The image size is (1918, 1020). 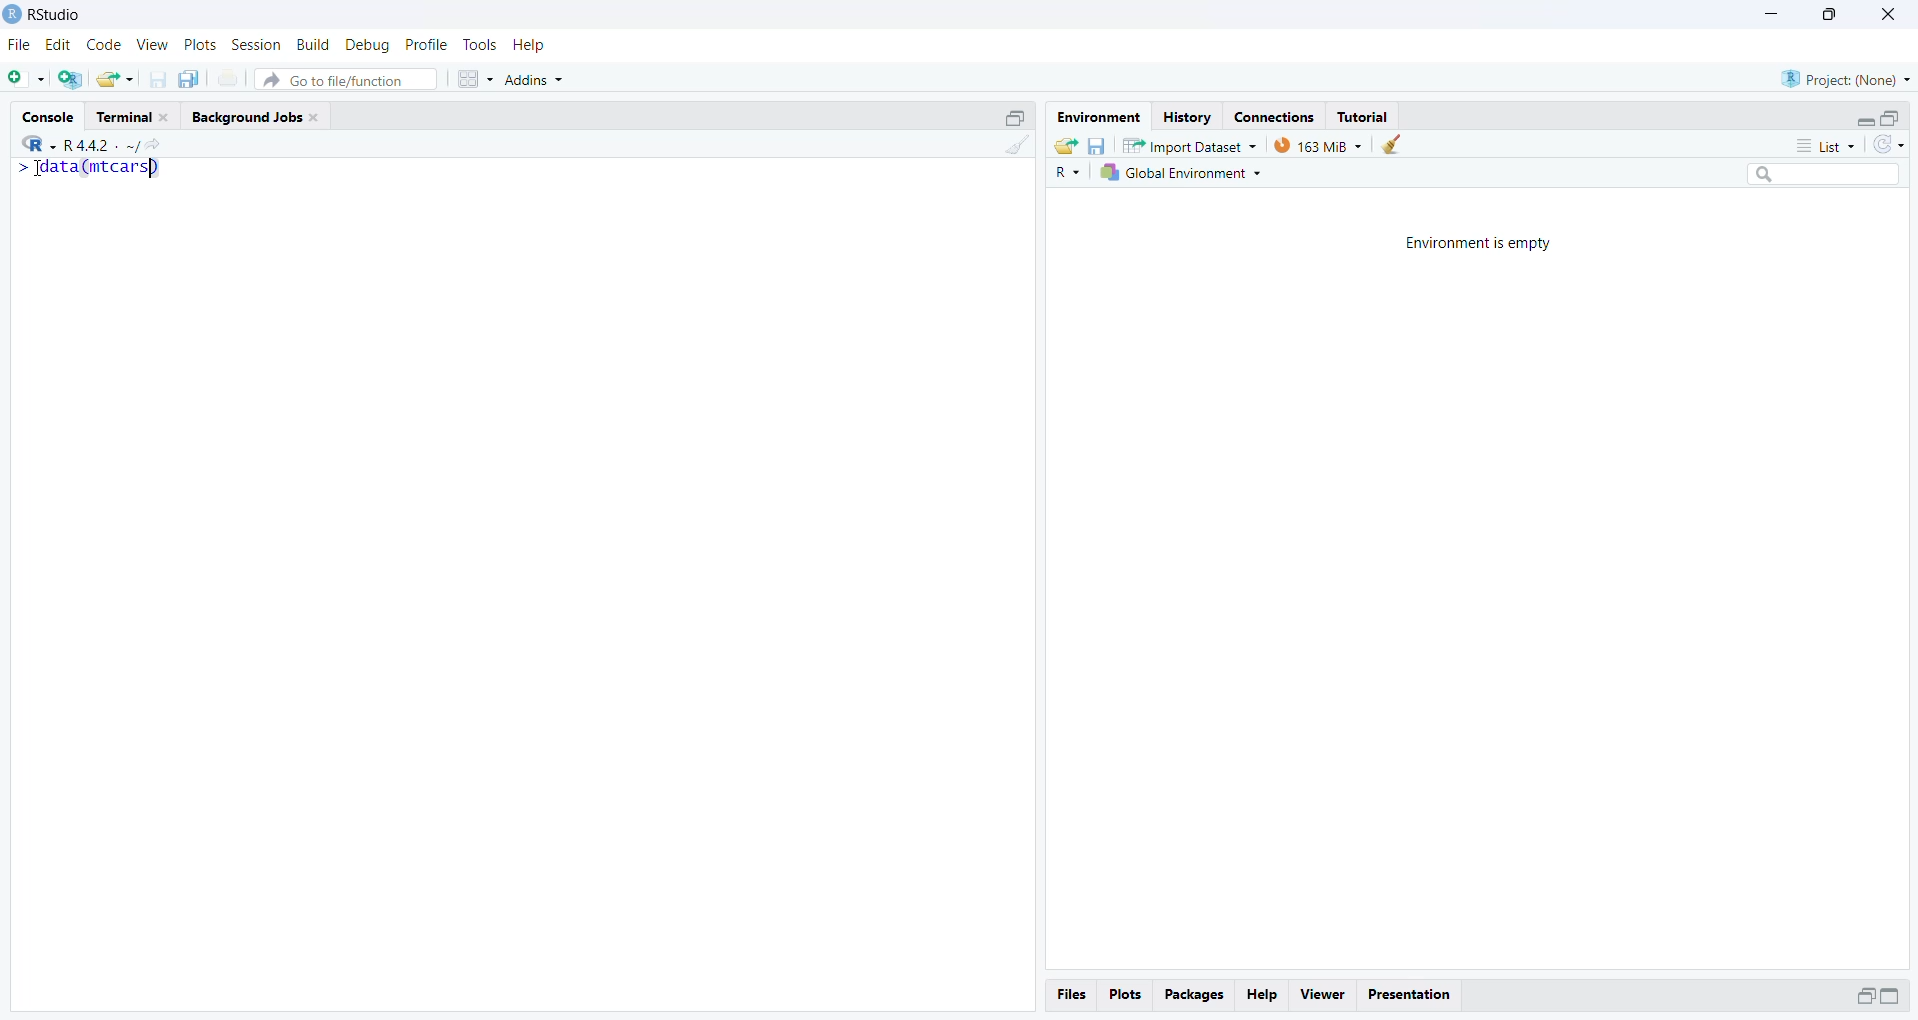 What do you see at coordinates (1190, 118) in the screenshot?
I see `History` at bounding box center [1190, 118].